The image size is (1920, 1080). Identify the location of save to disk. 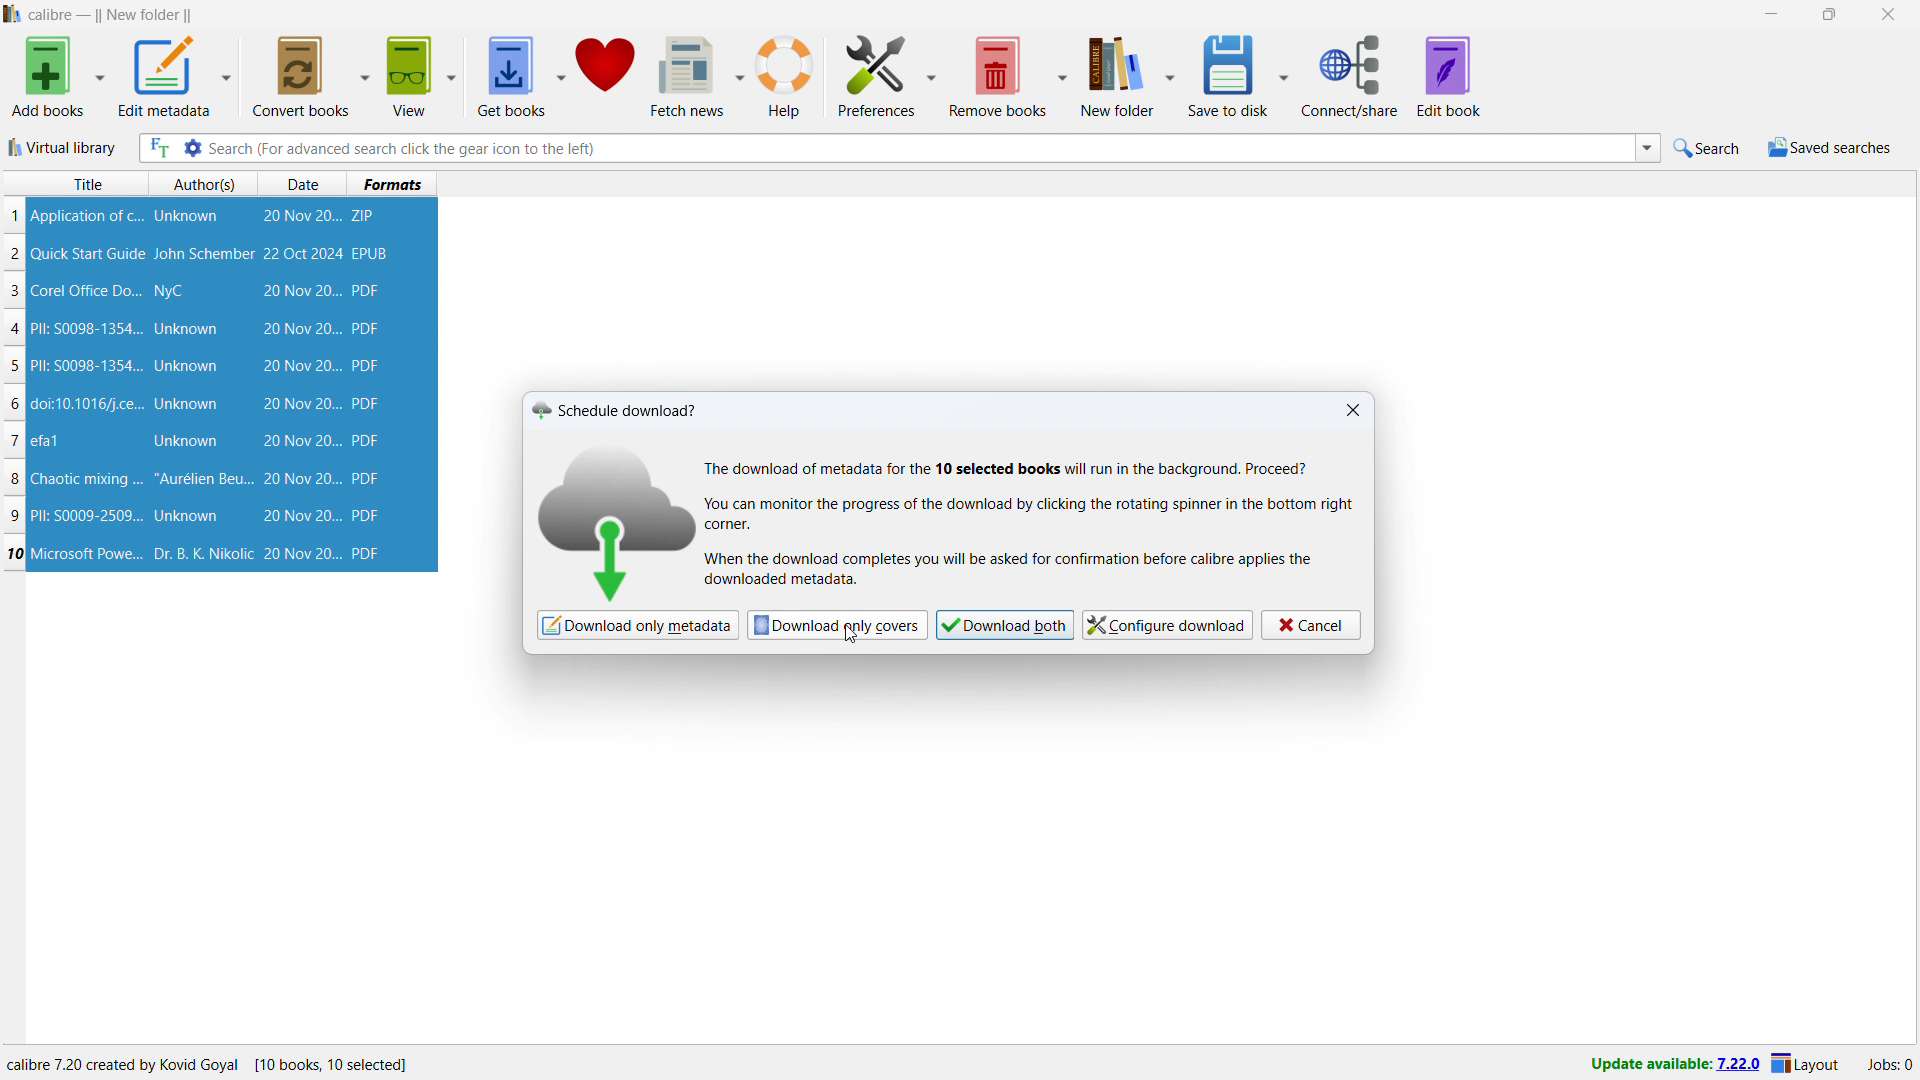
(1230, 74).